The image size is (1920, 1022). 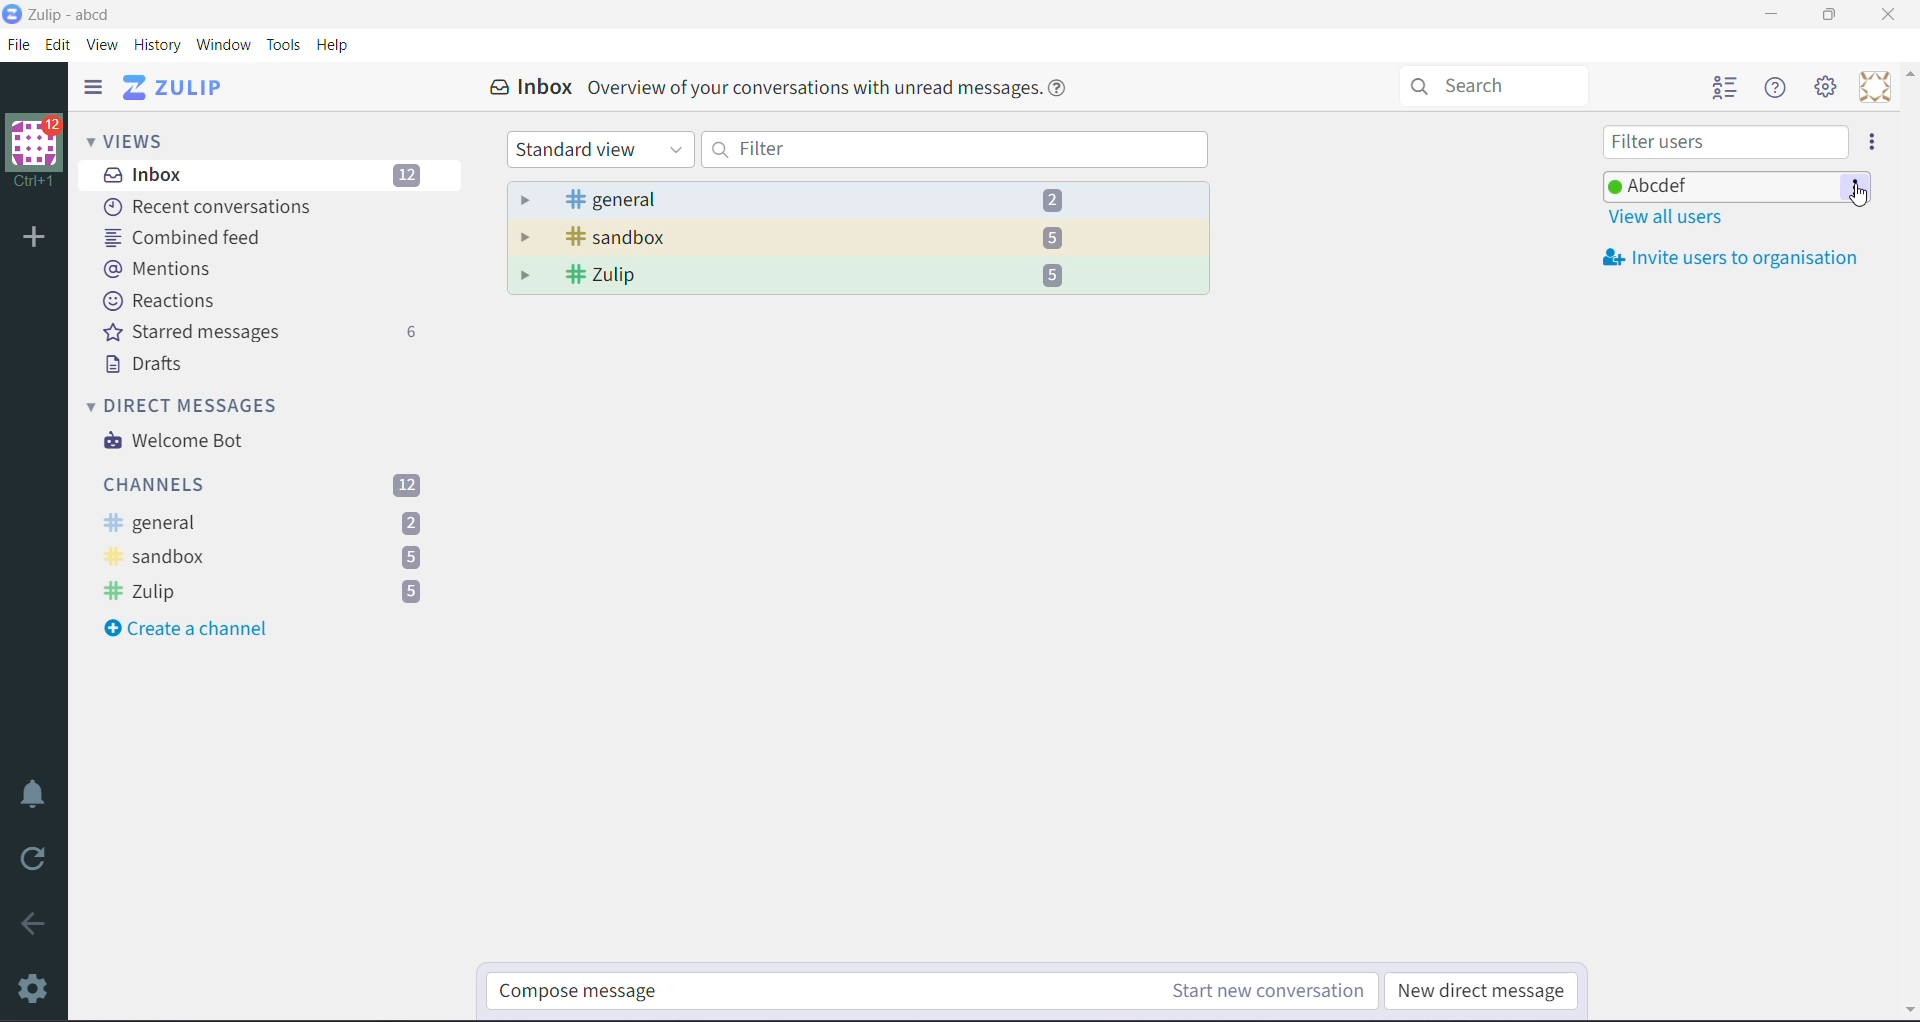 What do you see at coordinates (160, 45) in the screenshot?
I see `History` at bounding box center [160, 45].